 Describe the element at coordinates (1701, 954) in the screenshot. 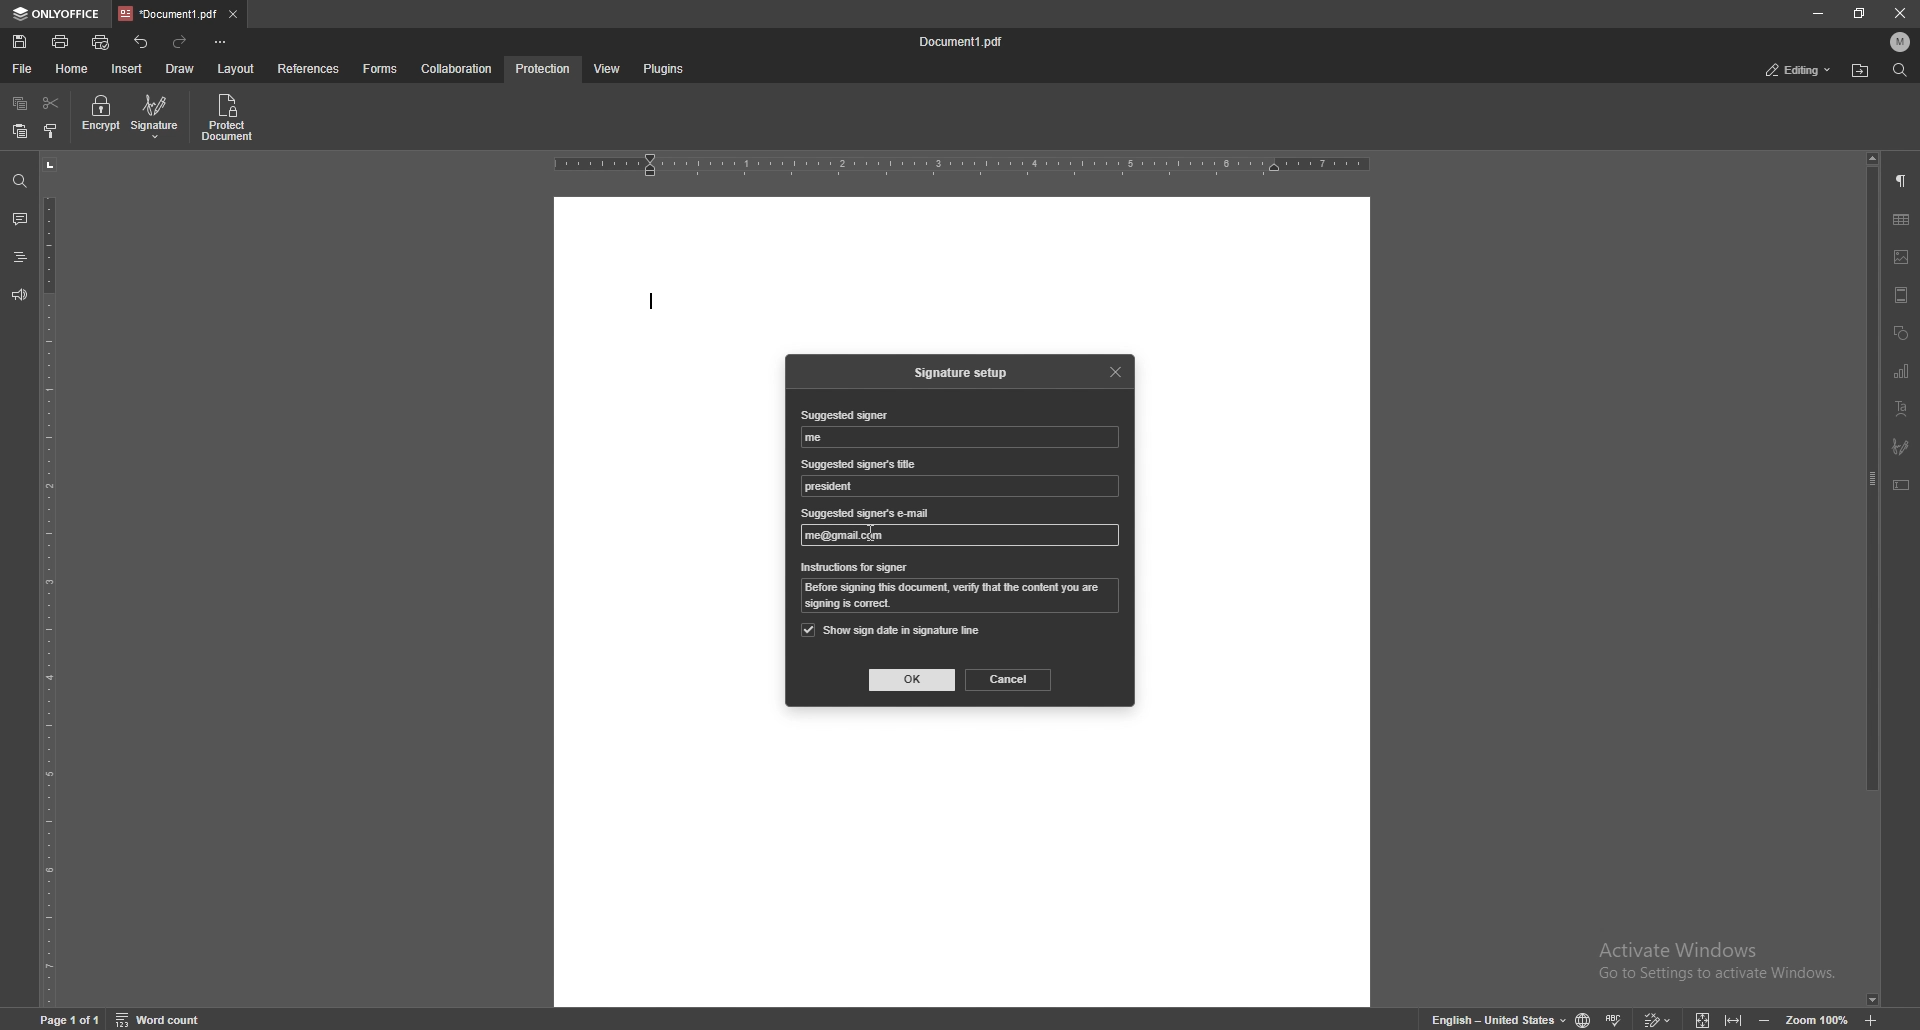

I see `Activate windows` at that location.